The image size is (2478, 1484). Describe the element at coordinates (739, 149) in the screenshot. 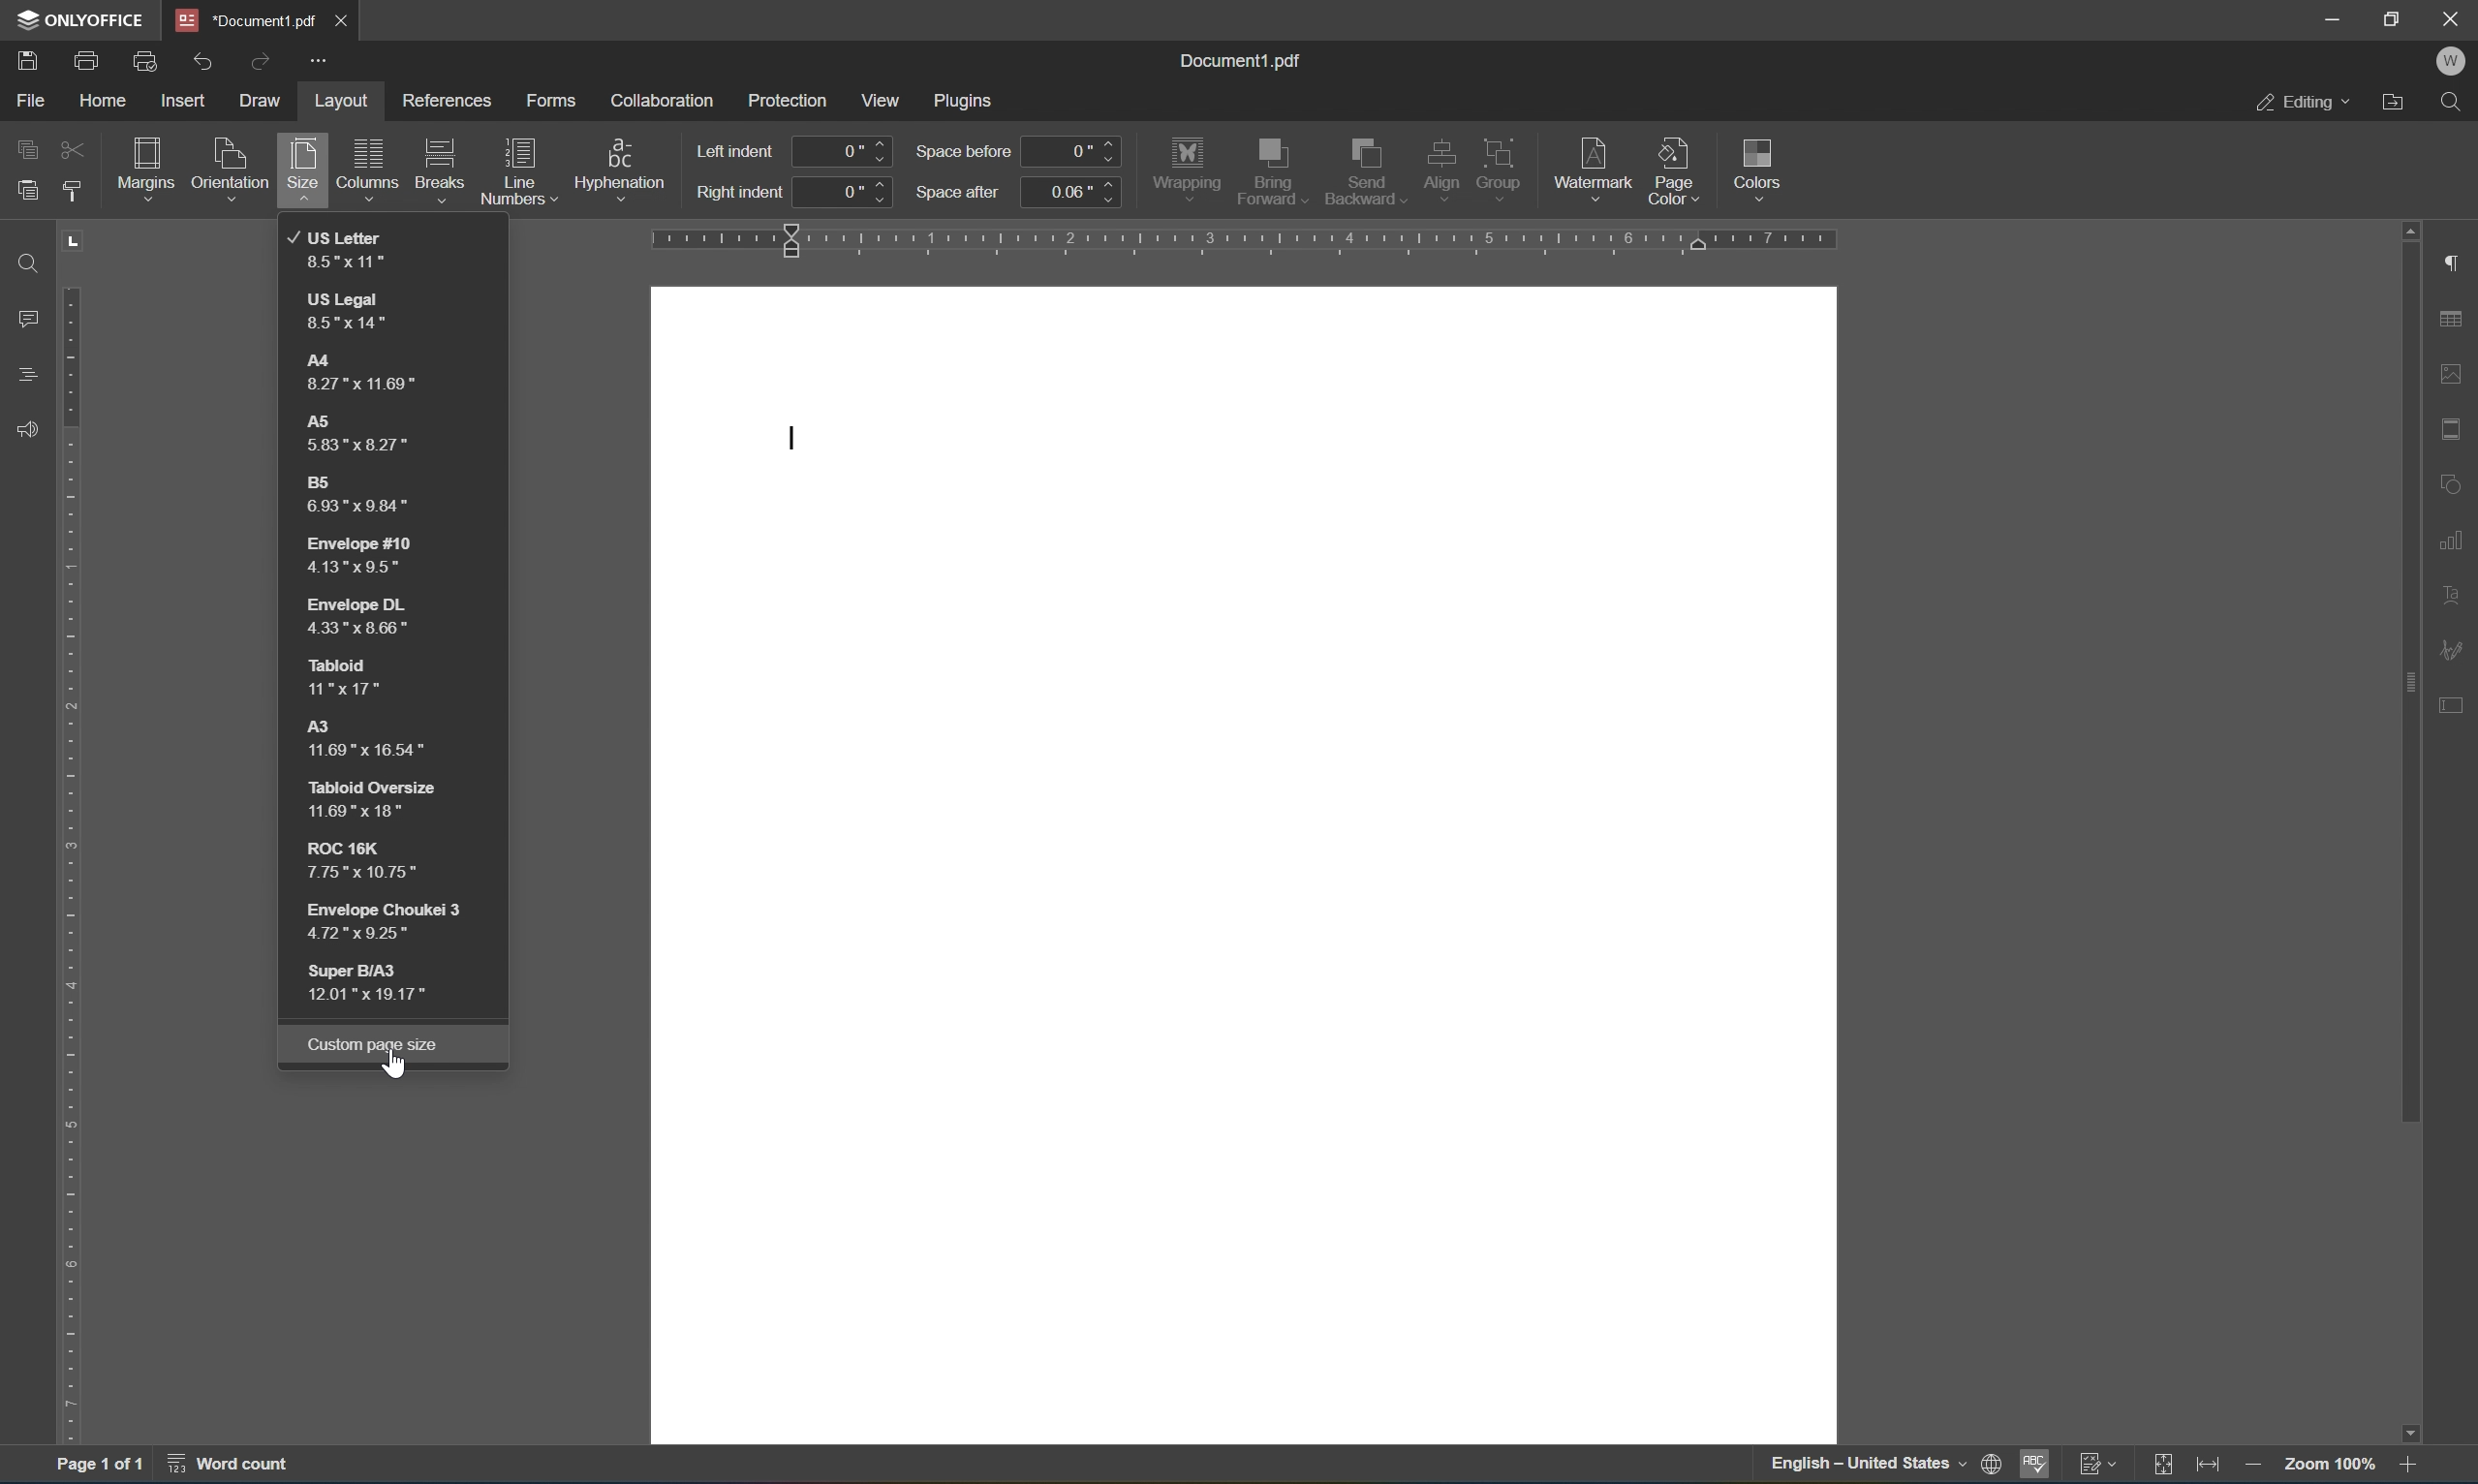

I see `left indent` at that location.